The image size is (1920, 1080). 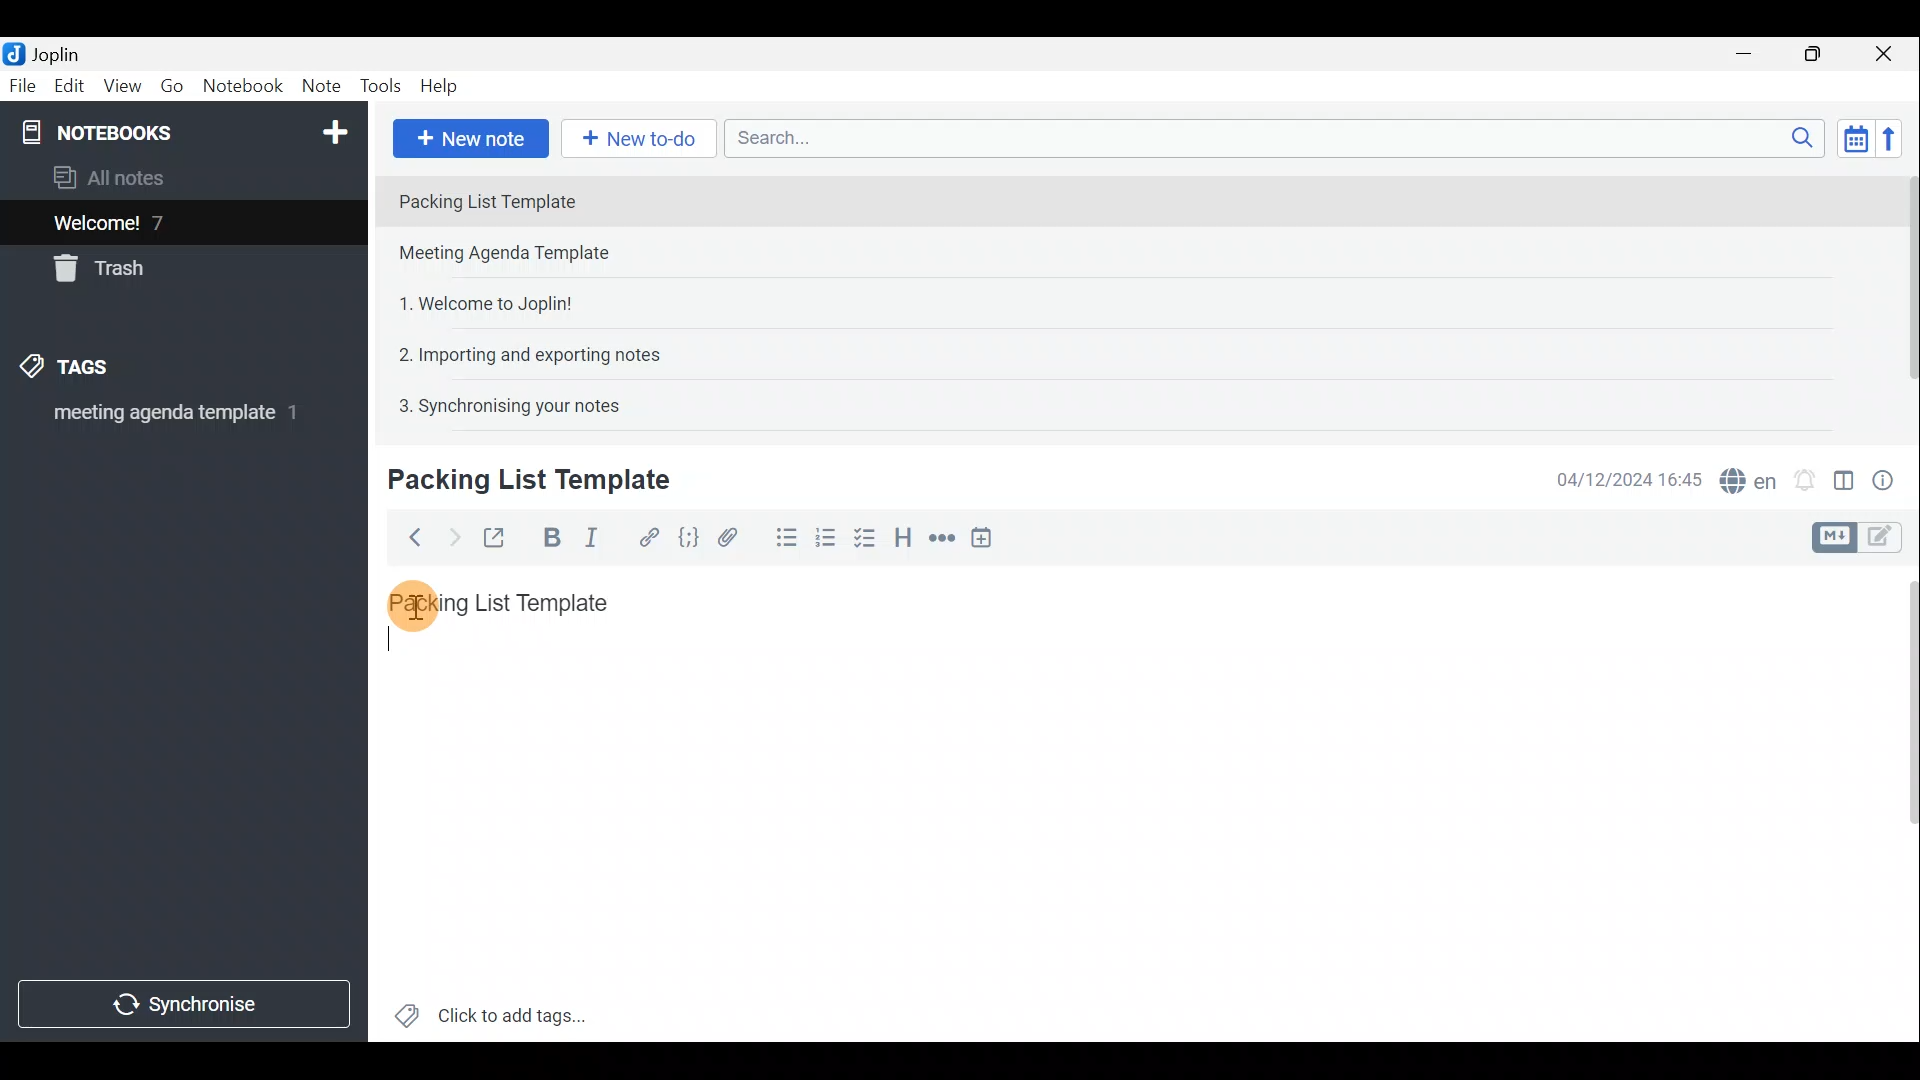 I want to click on Date & time, so click(x=1629, y=478).